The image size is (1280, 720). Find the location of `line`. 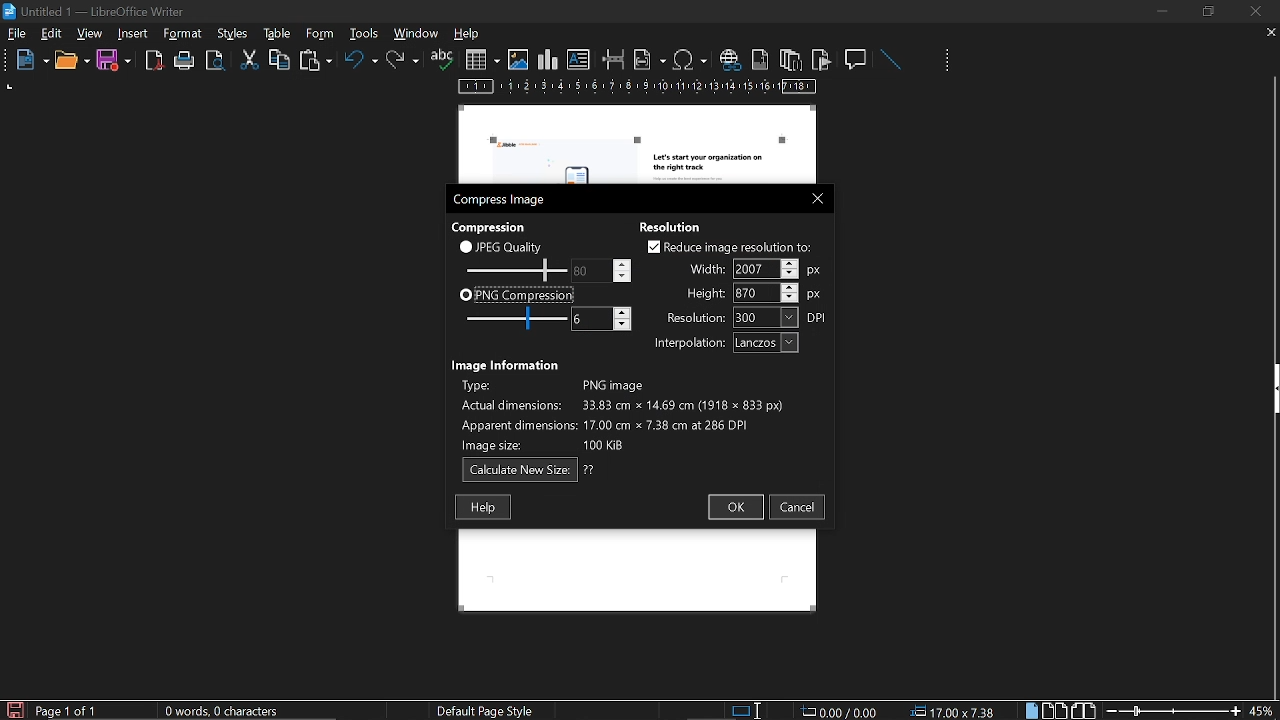

line is located at coordinates (890, 60).